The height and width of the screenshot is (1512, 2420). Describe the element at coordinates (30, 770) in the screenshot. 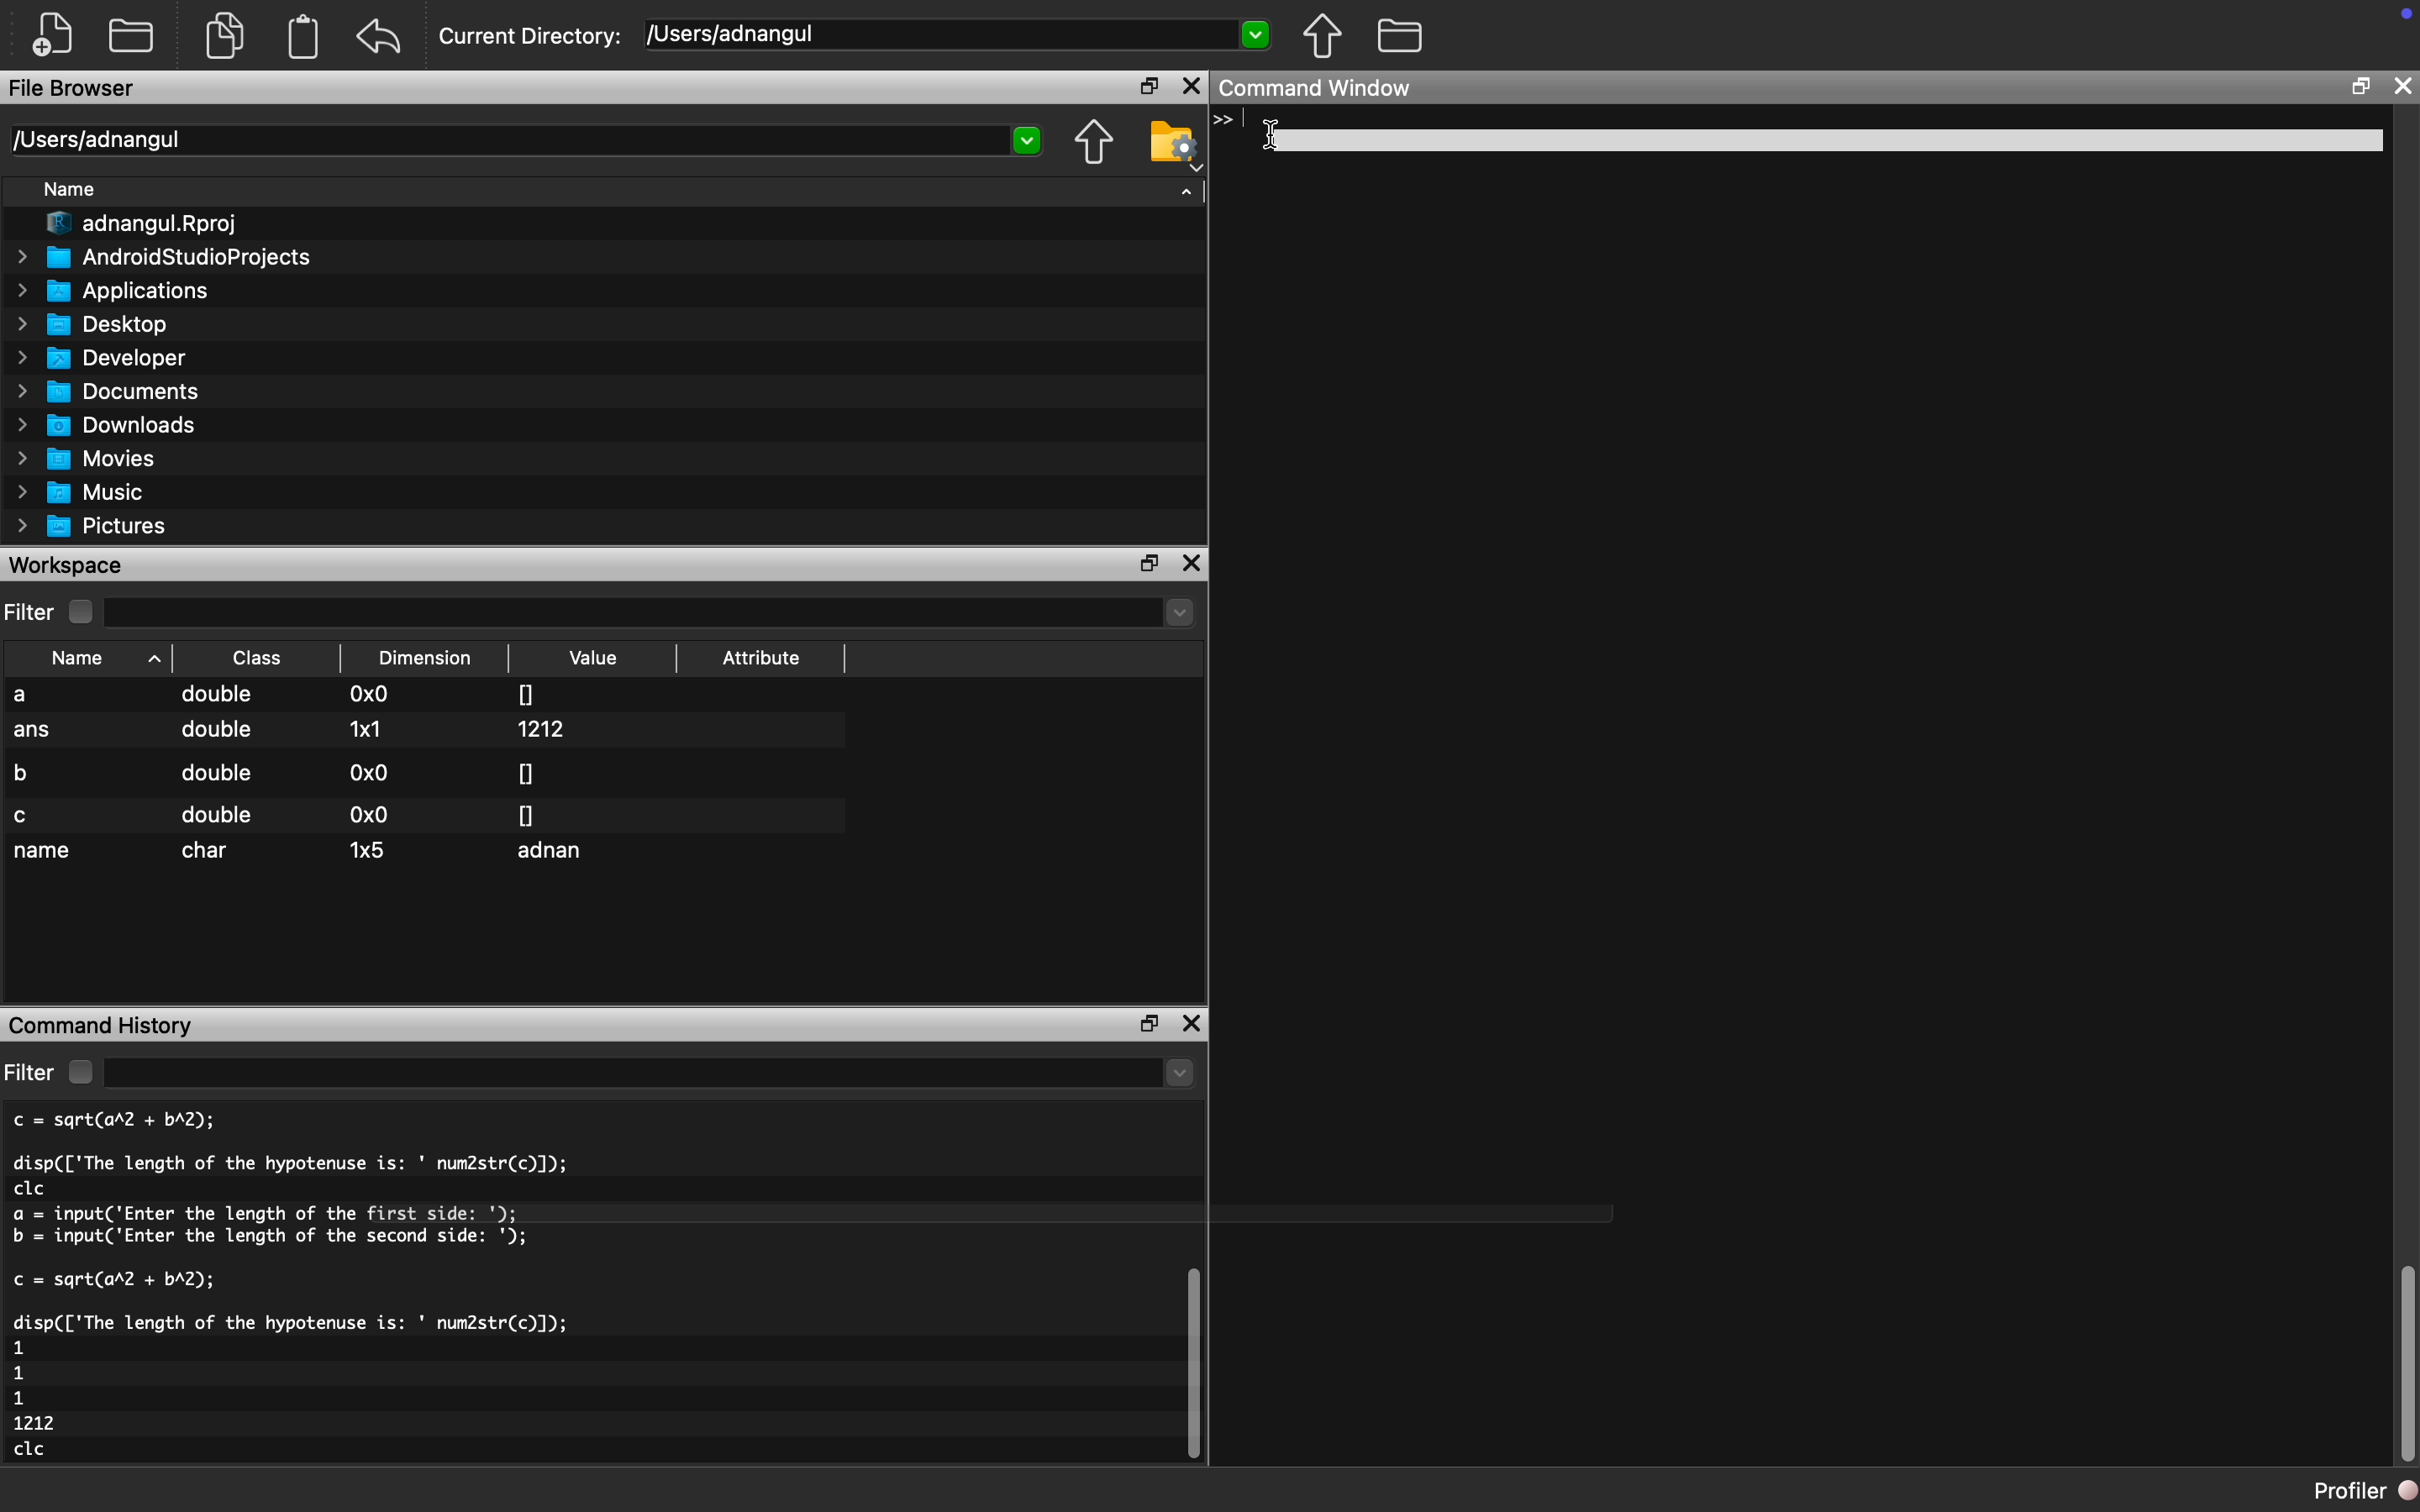

I see `b` at that location.